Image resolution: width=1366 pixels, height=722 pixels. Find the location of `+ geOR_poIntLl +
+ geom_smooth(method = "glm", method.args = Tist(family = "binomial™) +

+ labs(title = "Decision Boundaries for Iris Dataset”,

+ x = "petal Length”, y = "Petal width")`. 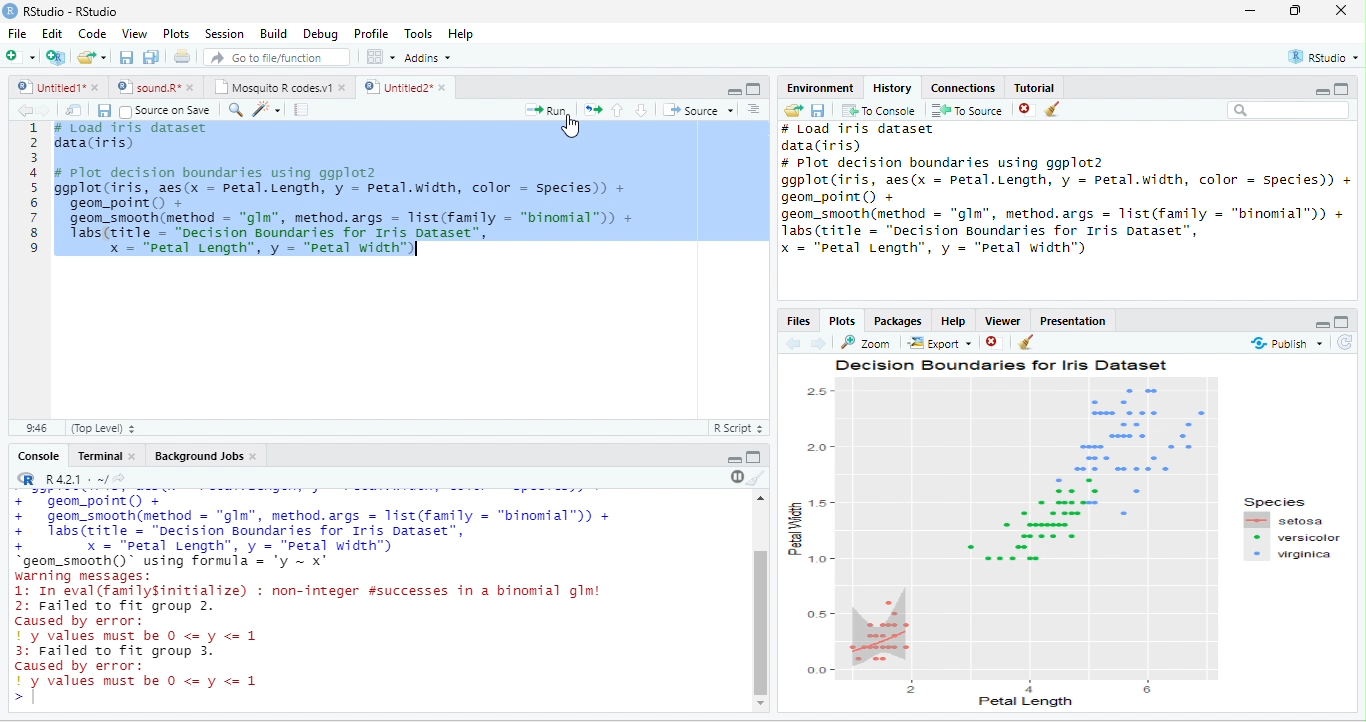

+ geOR_poIntLl +
+ geom_smooth(method = "glm", method.args = Tist(family = "binomial™) +

+ labs(title = "Decision Boundaries for Iris Dataset”,

+ x = "petal Length”, y = "Petal width") is located at coordinates (311, 523).